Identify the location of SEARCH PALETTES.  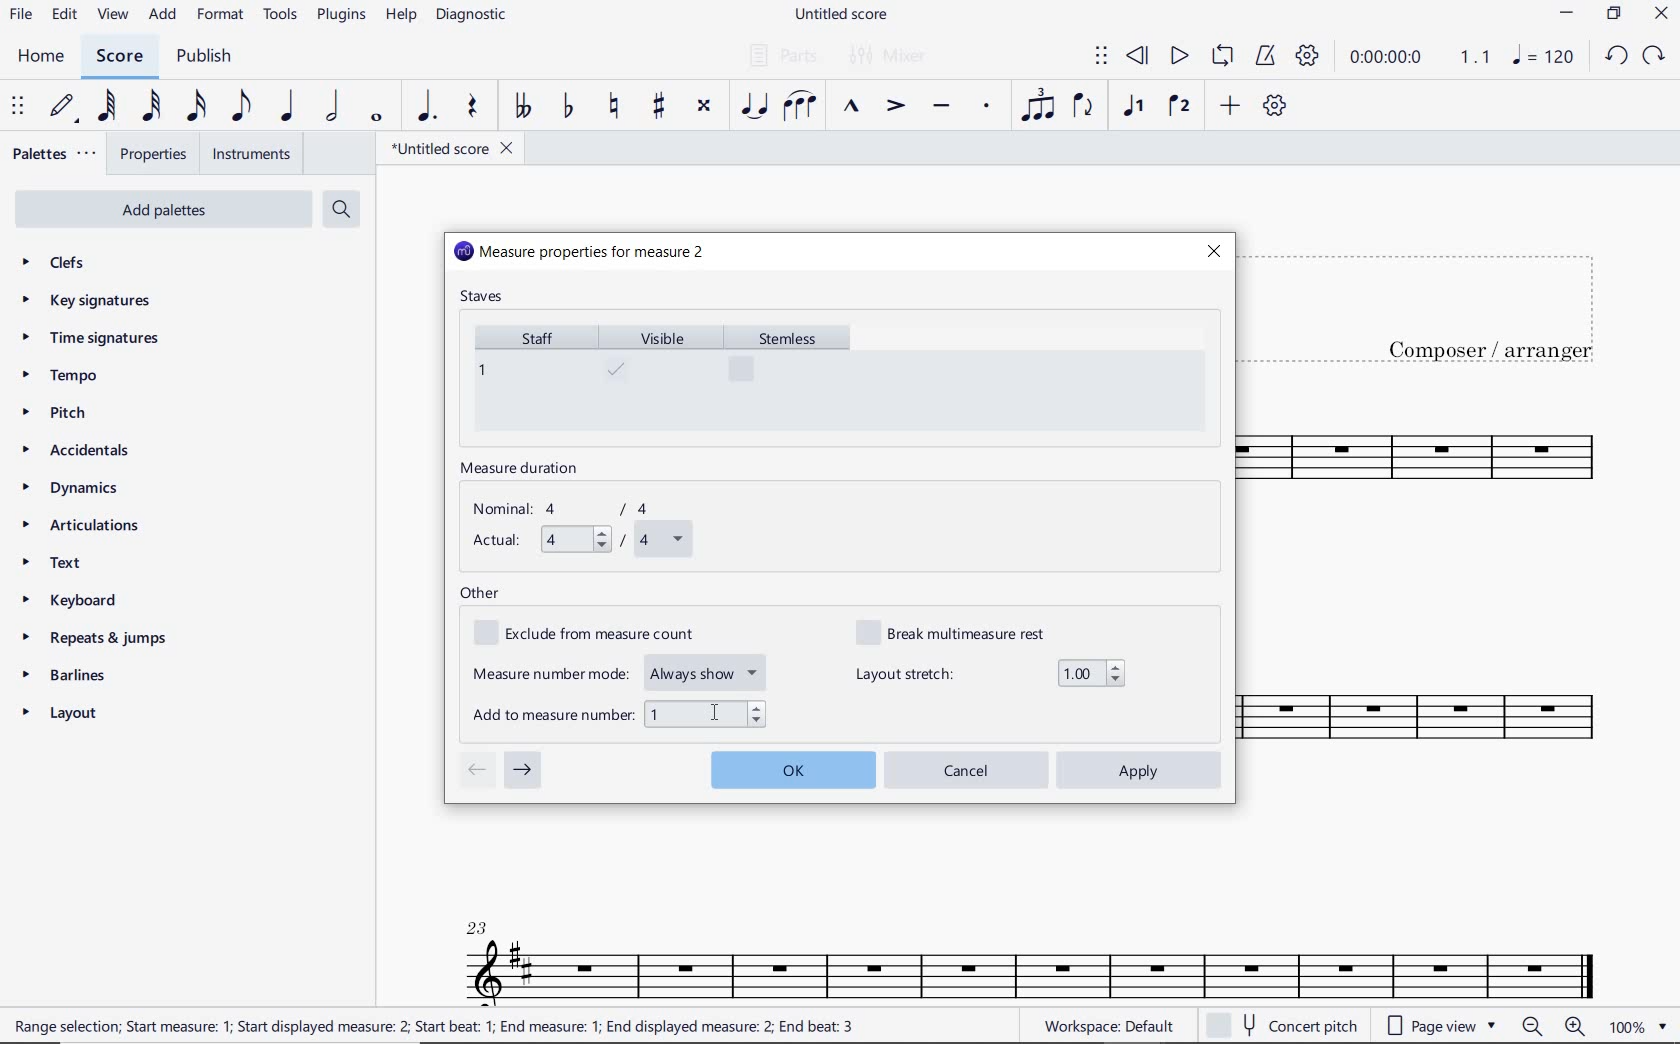
(344, 210).